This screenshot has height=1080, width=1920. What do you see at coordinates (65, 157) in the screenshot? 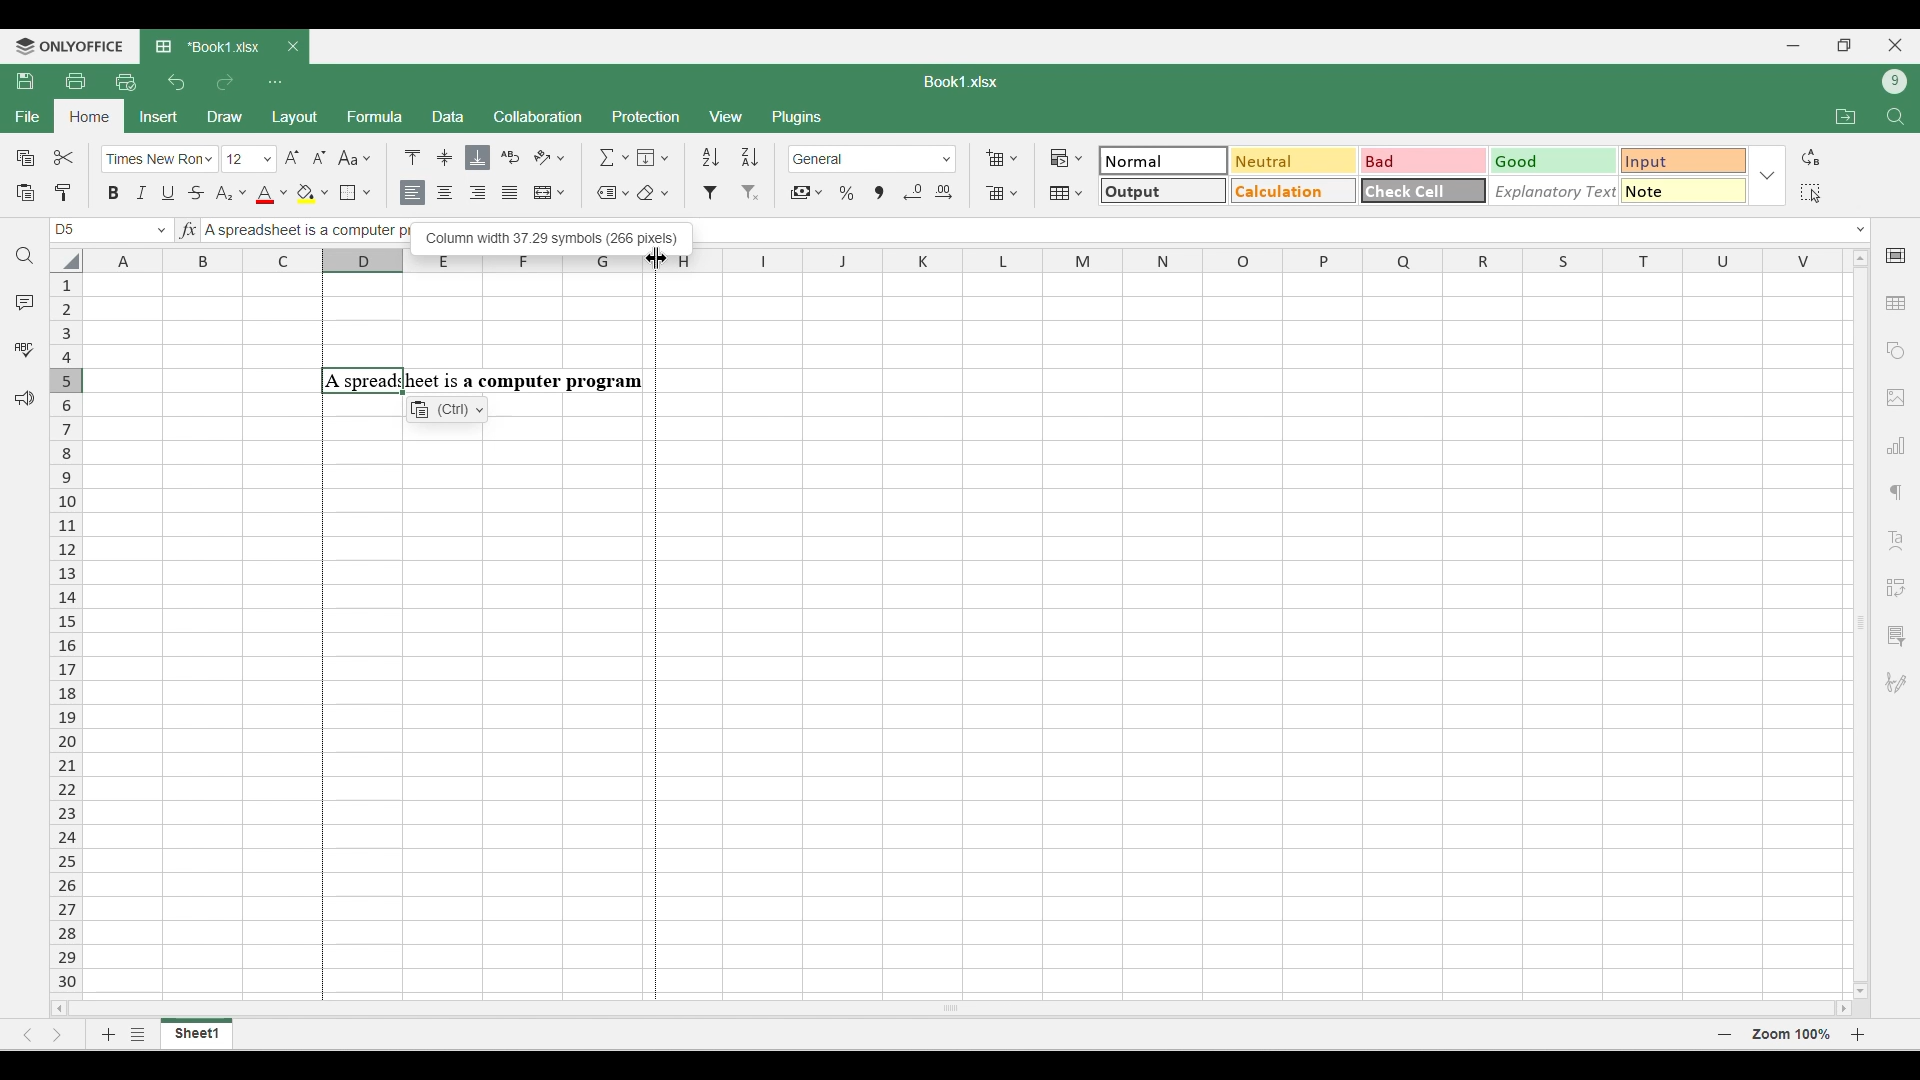
I see `Cut` at bounding box center [65, 157].